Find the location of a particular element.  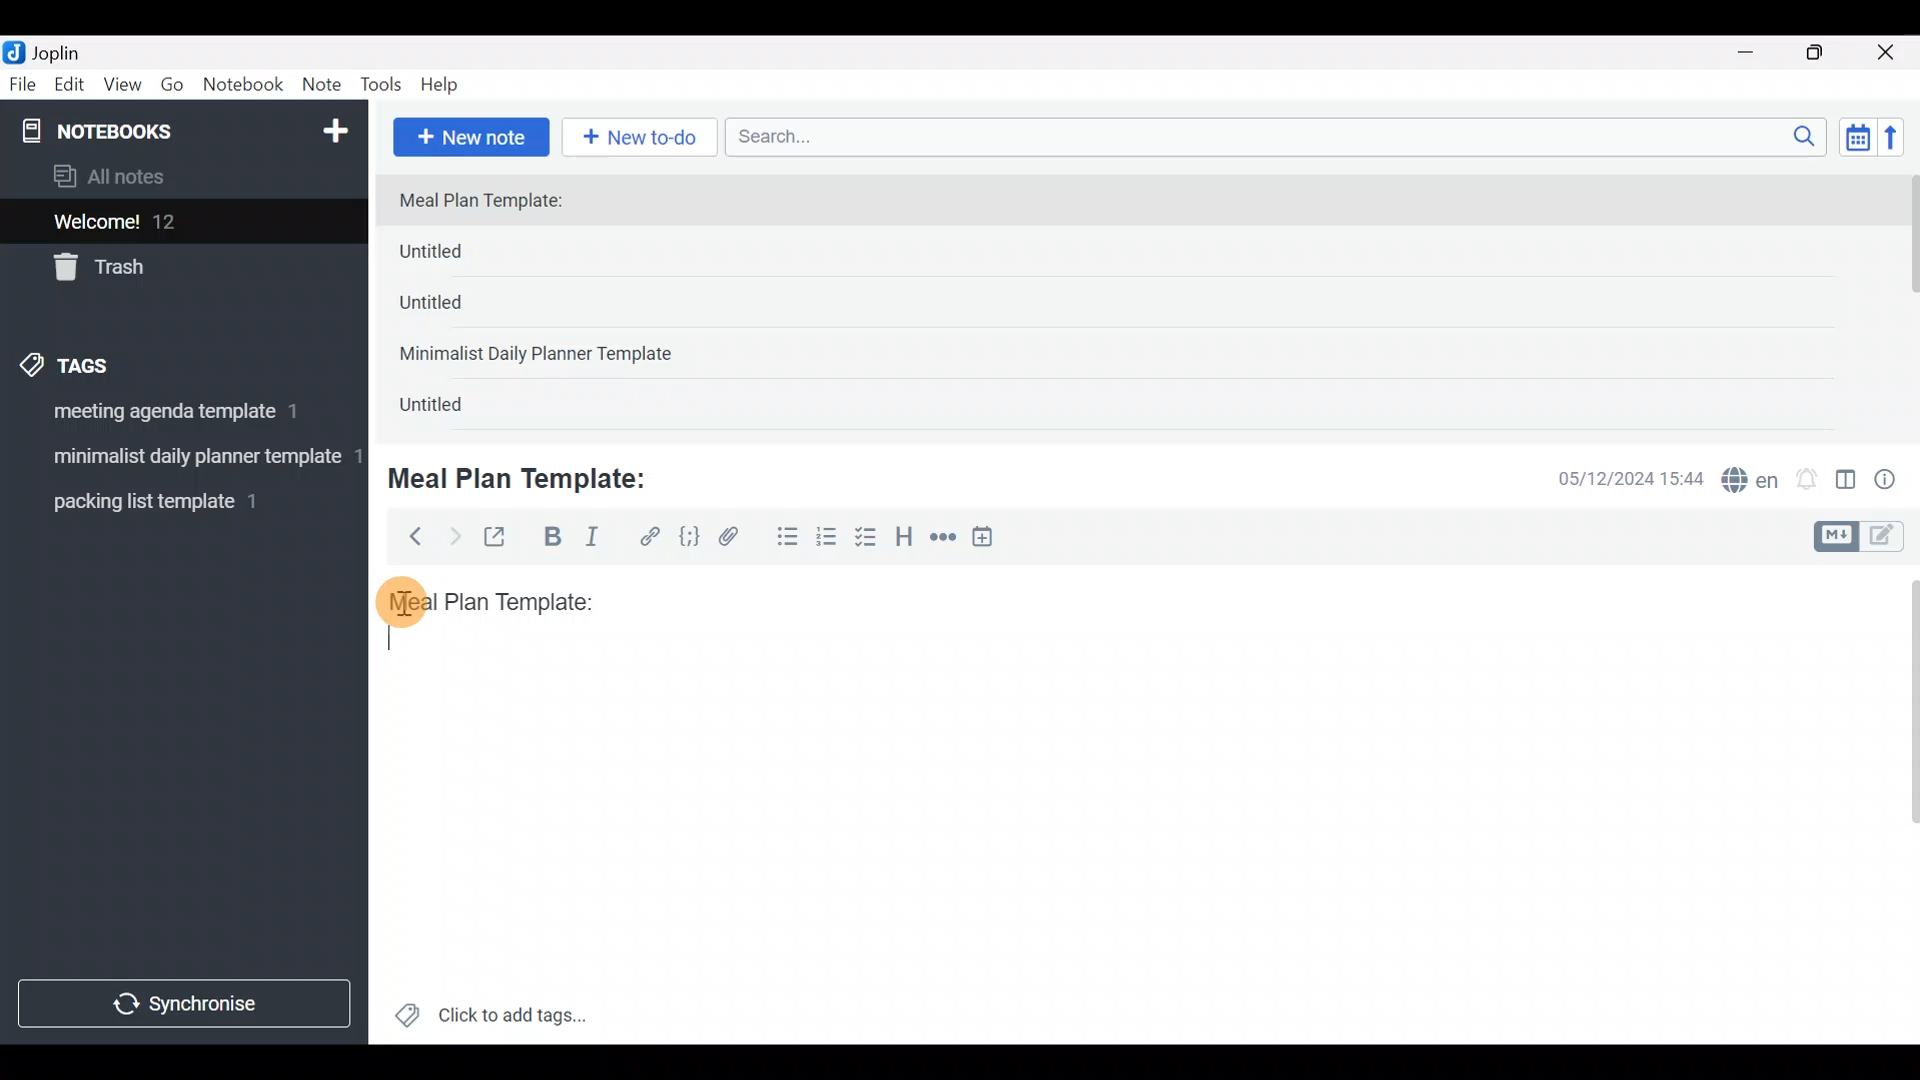

cursor is located at coordinates (400, 601).